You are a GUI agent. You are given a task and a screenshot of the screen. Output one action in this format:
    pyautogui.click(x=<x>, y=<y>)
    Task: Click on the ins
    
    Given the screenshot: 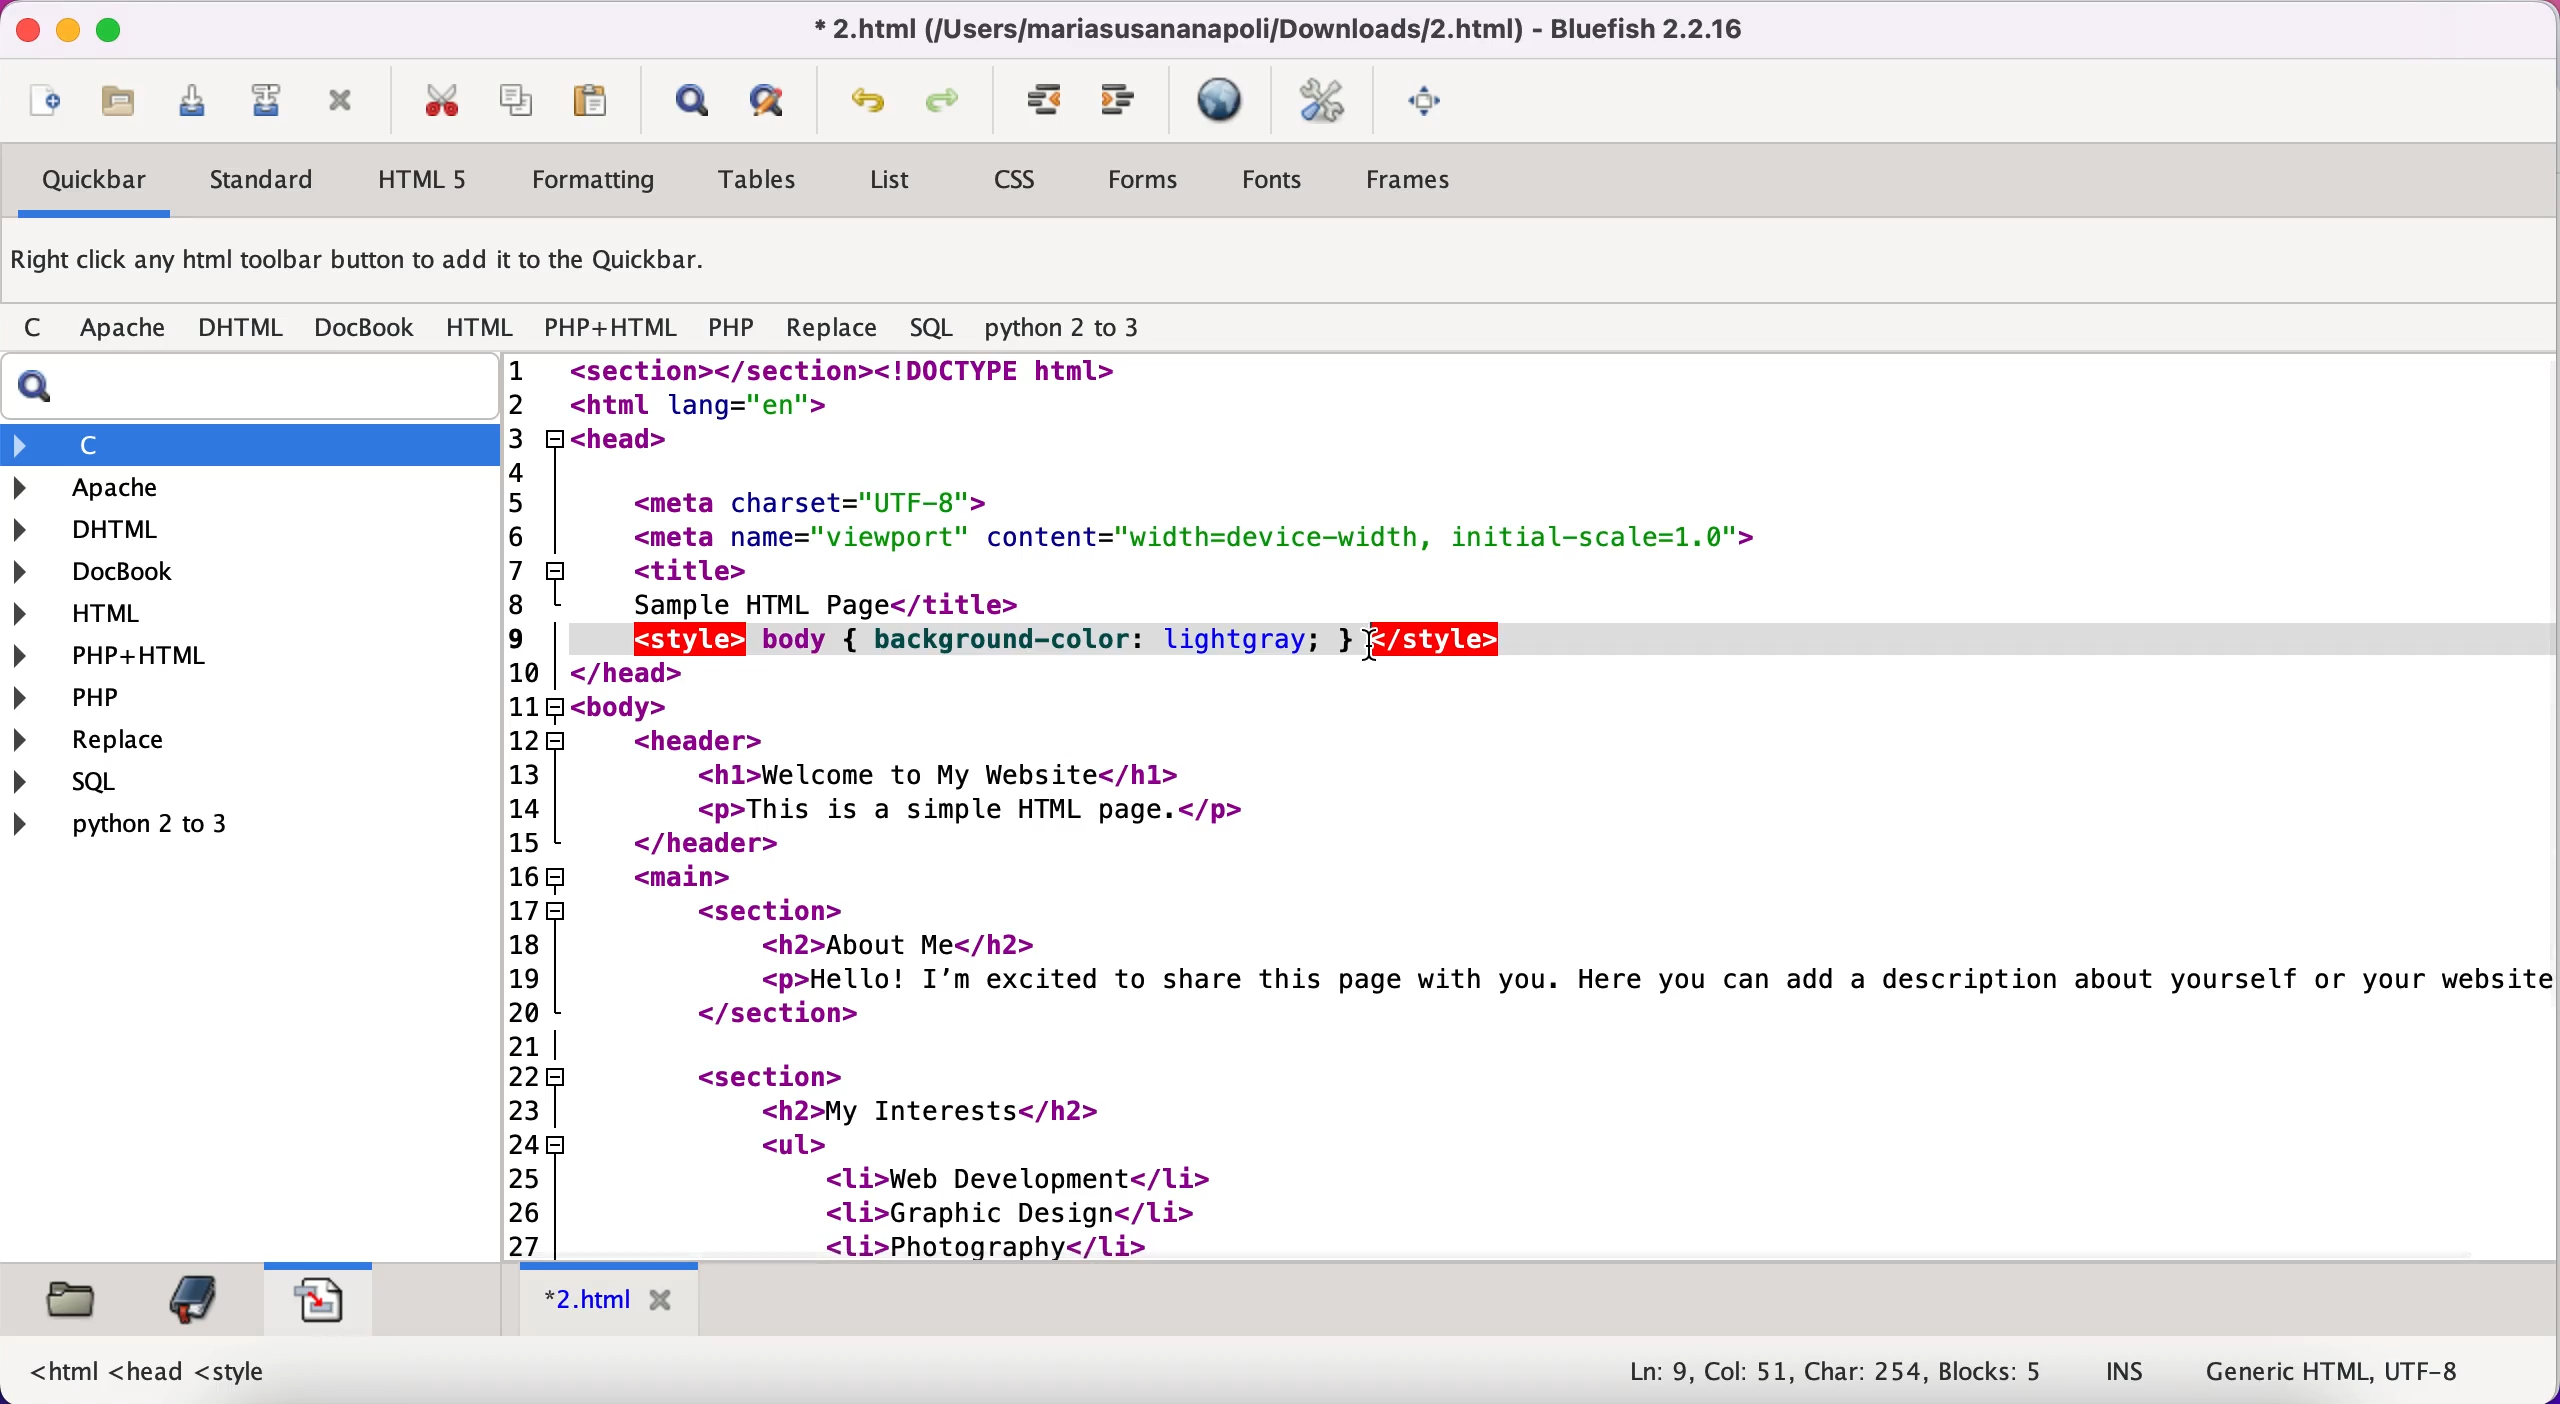 What is the action you would take?
    pyautogui.click(x=2126, y=1373)
    